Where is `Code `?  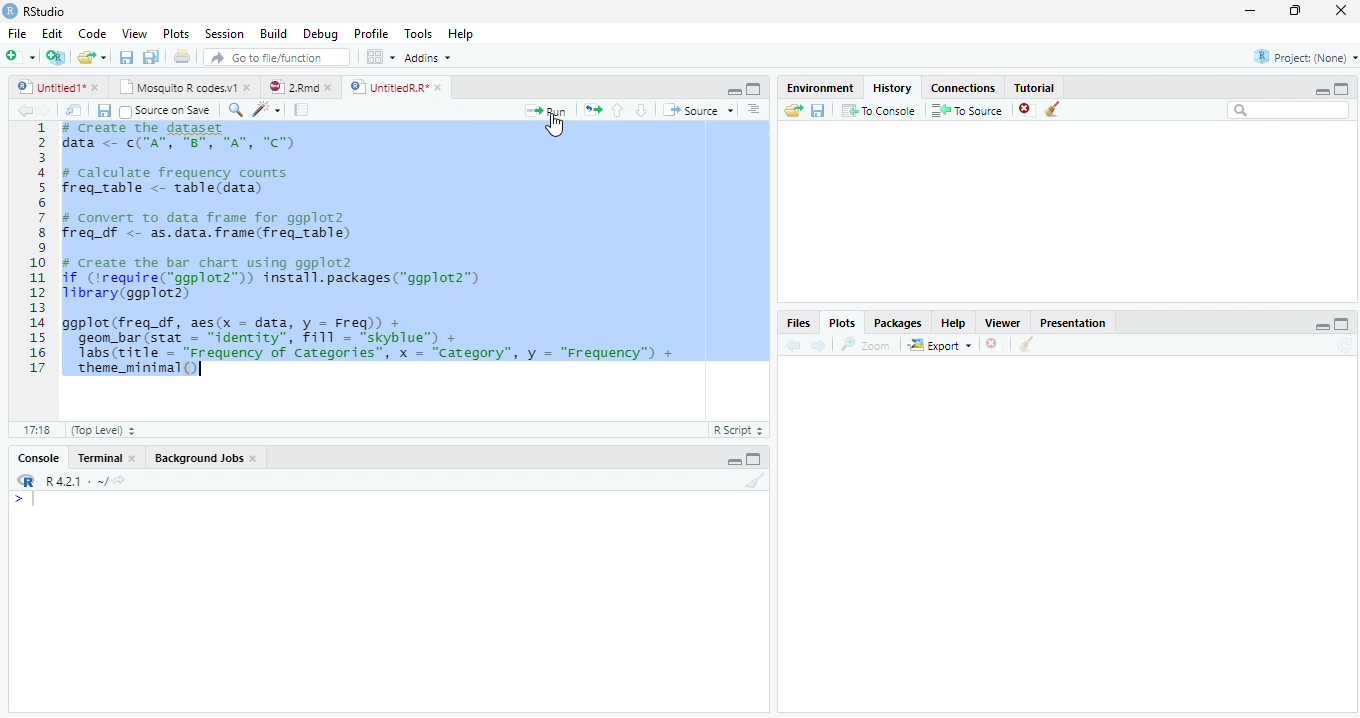 Code  is located at coordinates (269, 110).